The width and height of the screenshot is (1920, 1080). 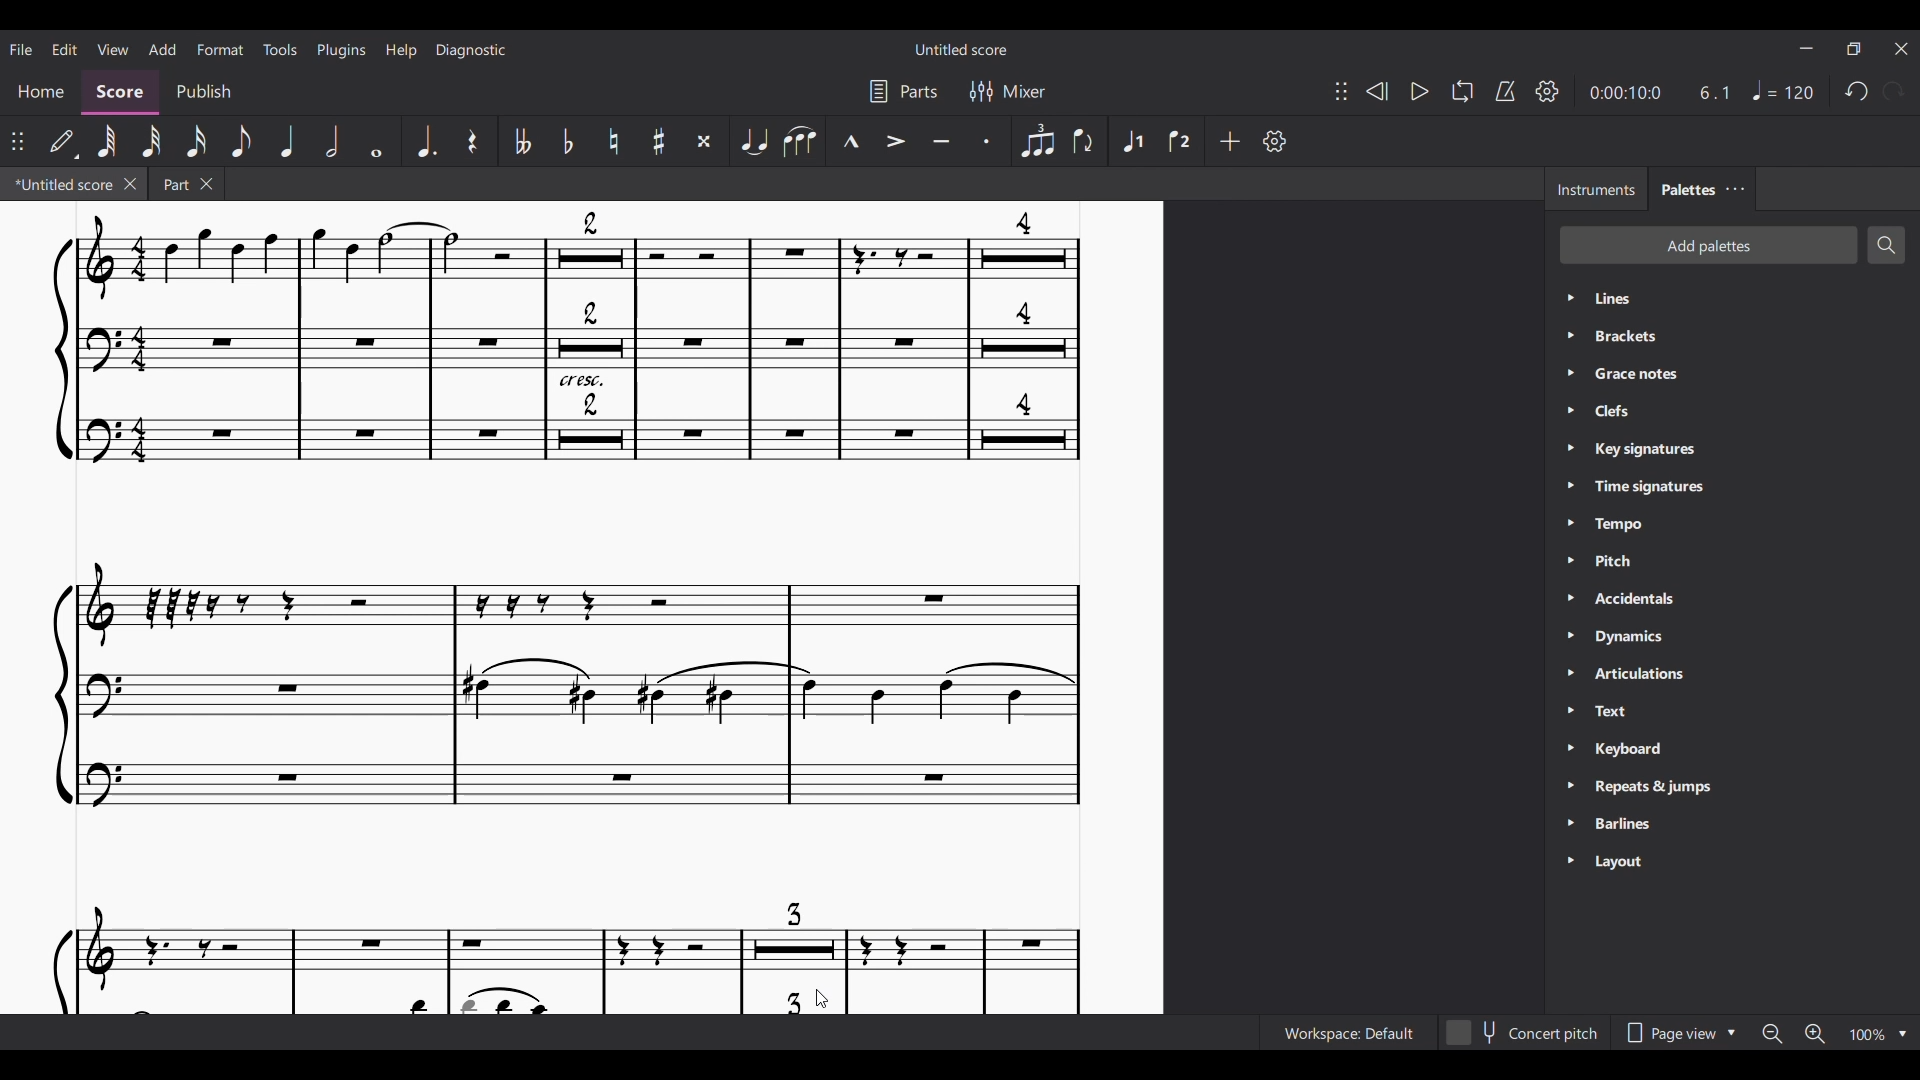 What do you see at coordinates (376, 141) in the screenshot?
I see `Whole note` at bounding box center [376, 141].